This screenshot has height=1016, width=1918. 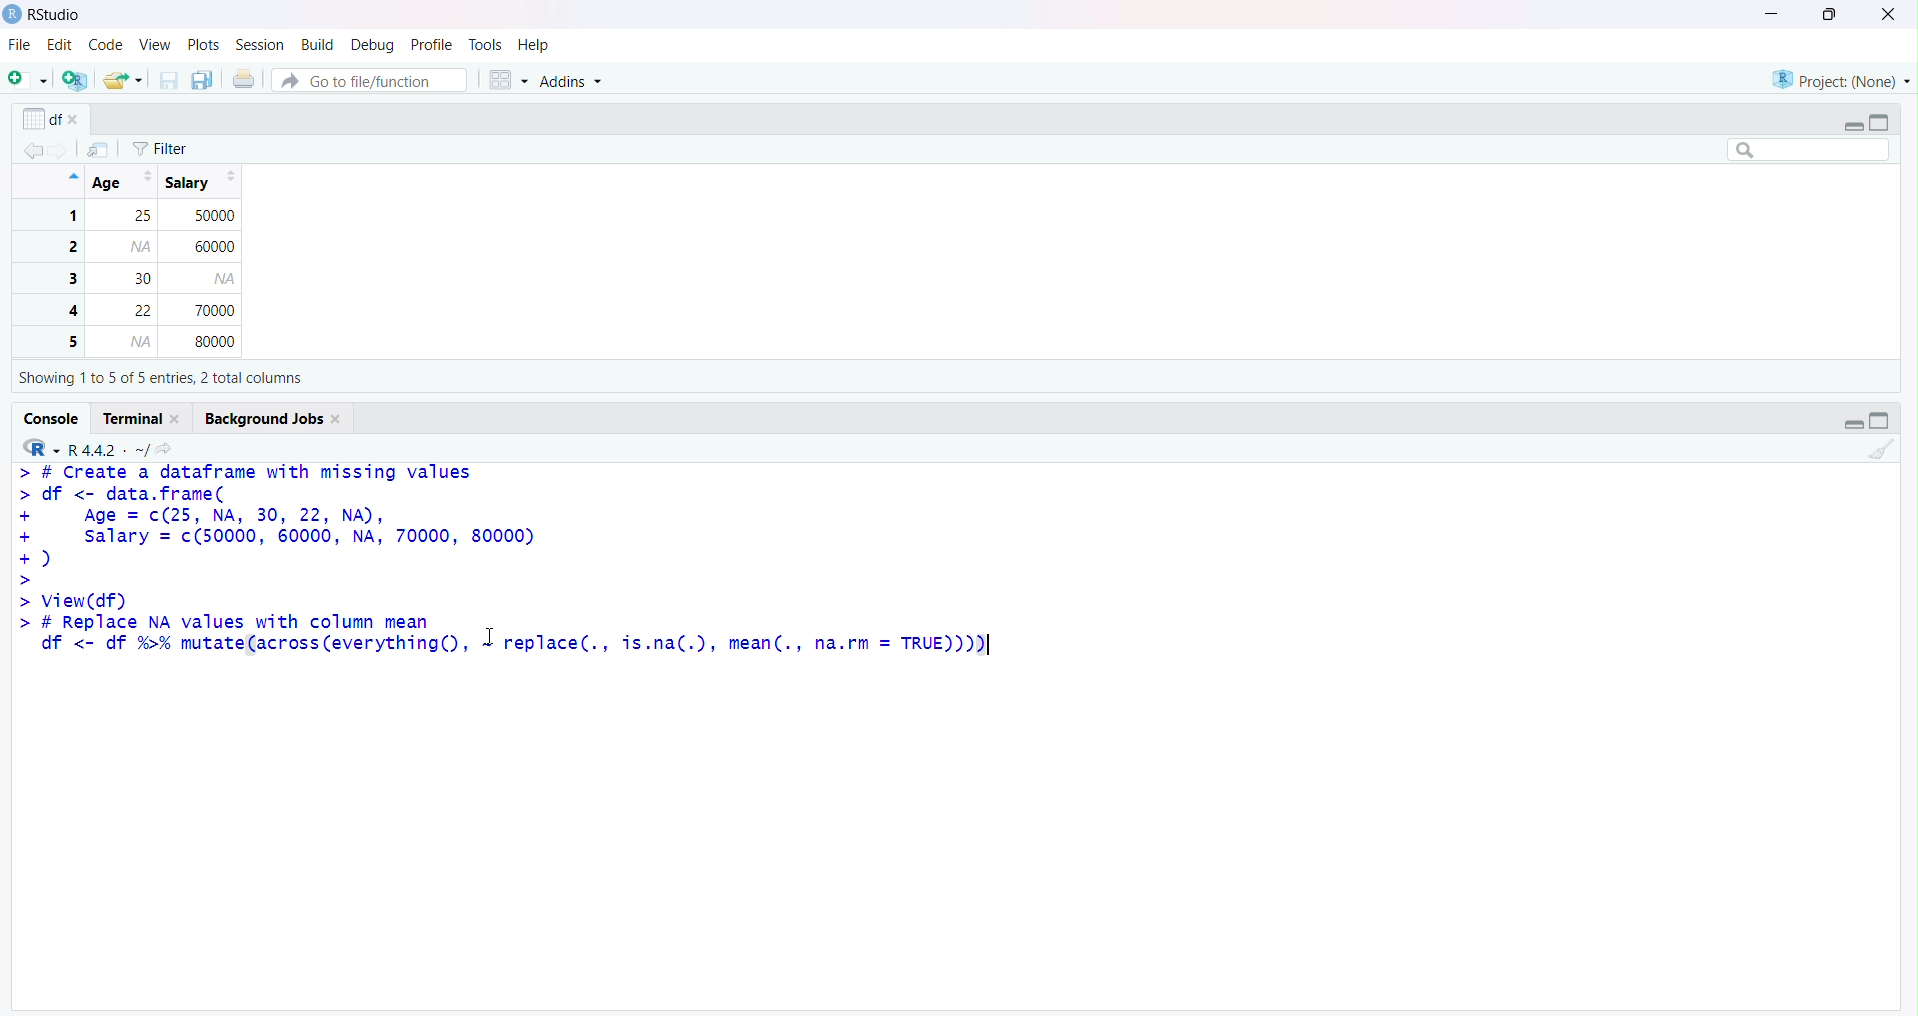 I want to click on View the current working directory, so click(x=170, y=446).